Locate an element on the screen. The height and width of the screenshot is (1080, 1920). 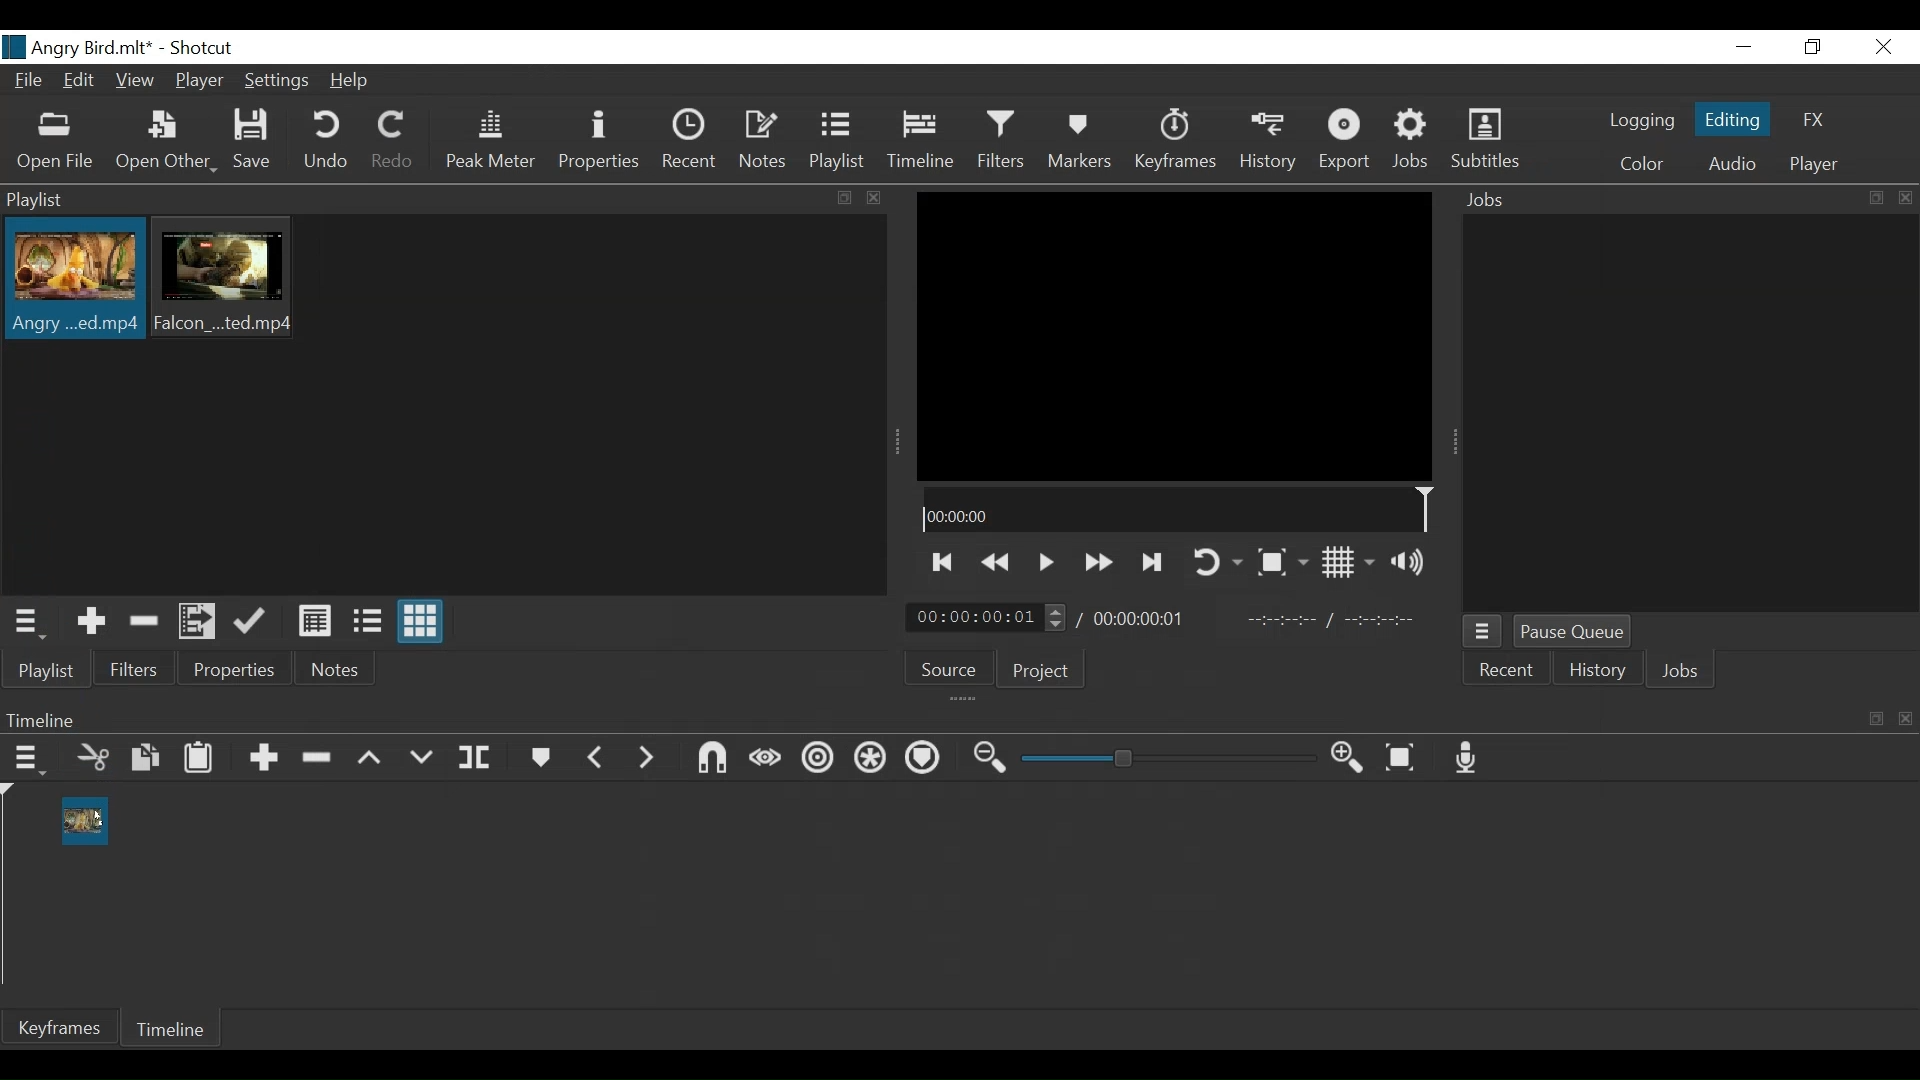
Jobs is located at coordinates (1677, 674).